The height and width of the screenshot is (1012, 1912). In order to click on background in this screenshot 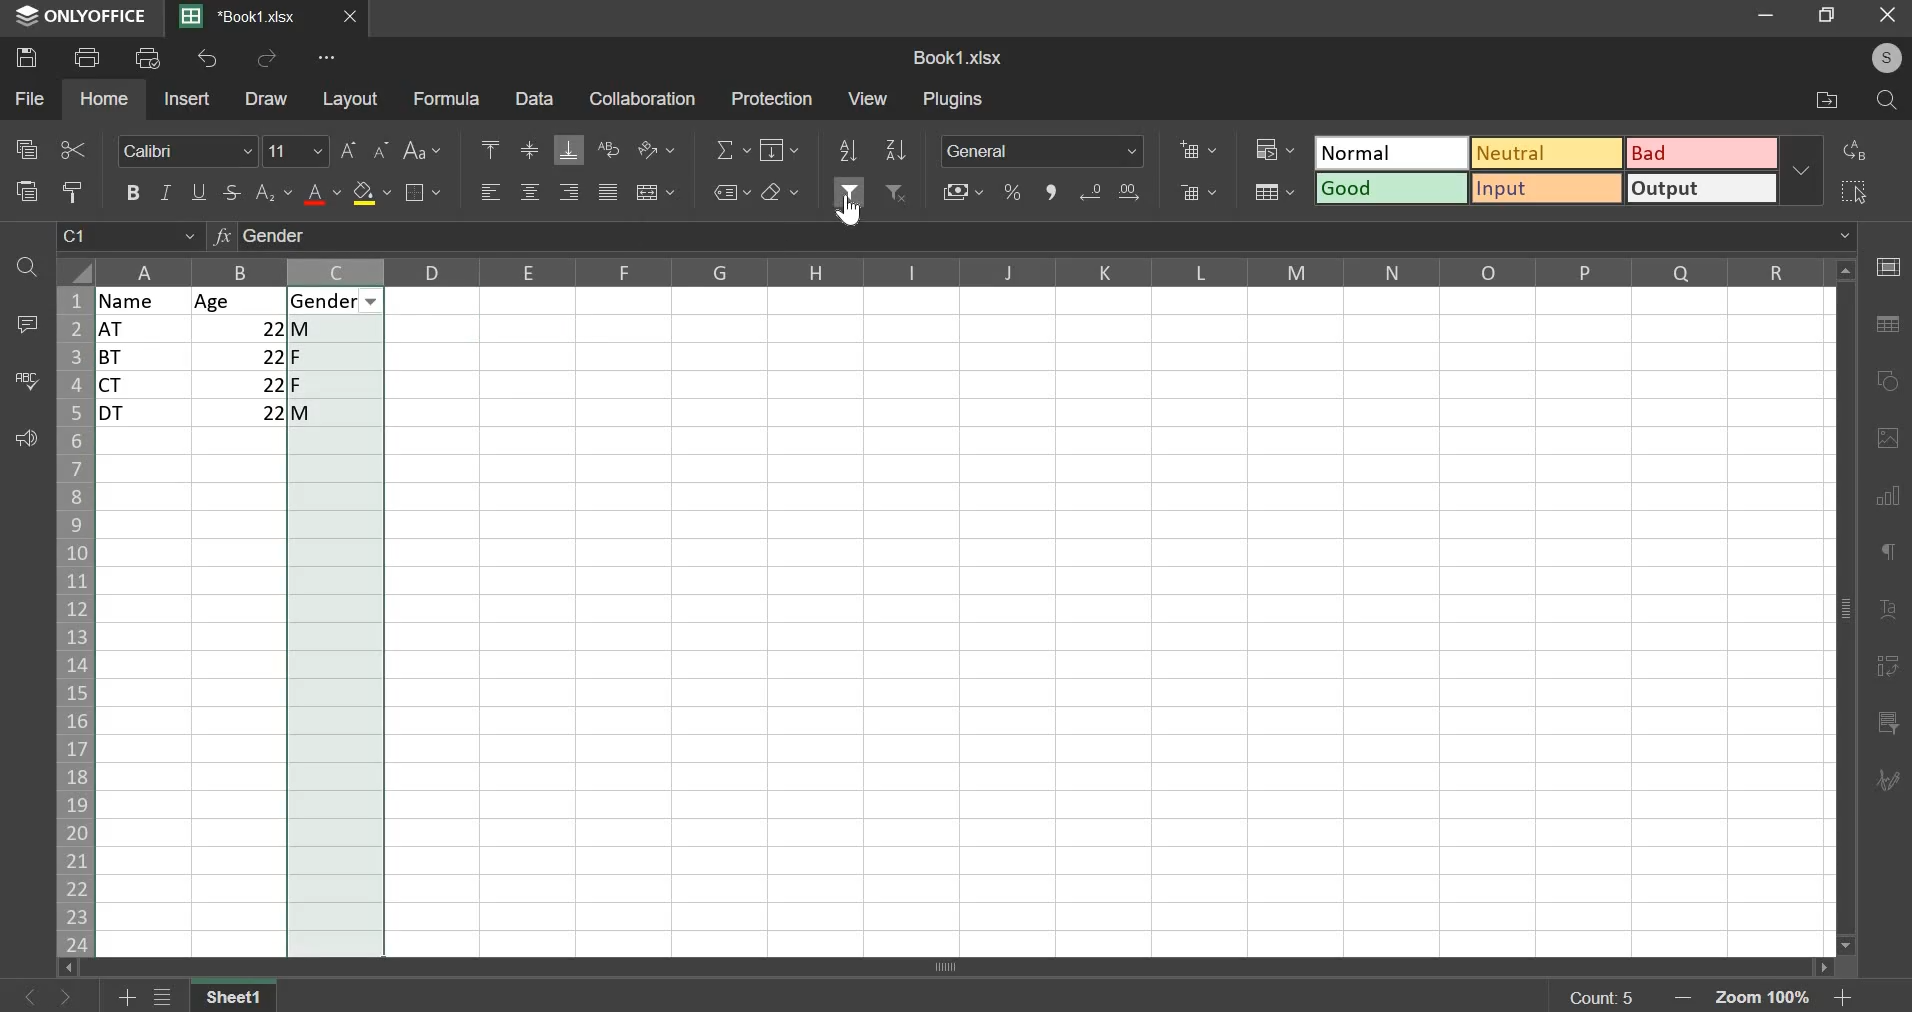, I will do `click(371, 193)`.